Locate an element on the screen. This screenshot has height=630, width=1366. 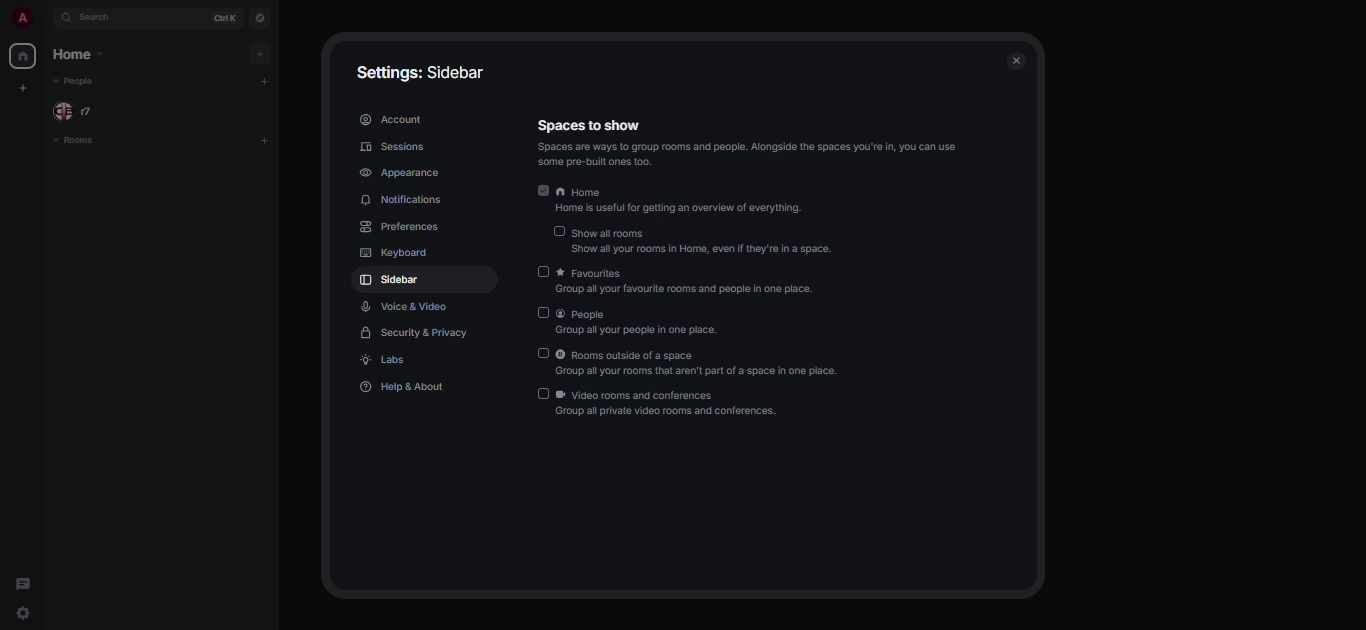
sessions is located at coordinates (392, 146).